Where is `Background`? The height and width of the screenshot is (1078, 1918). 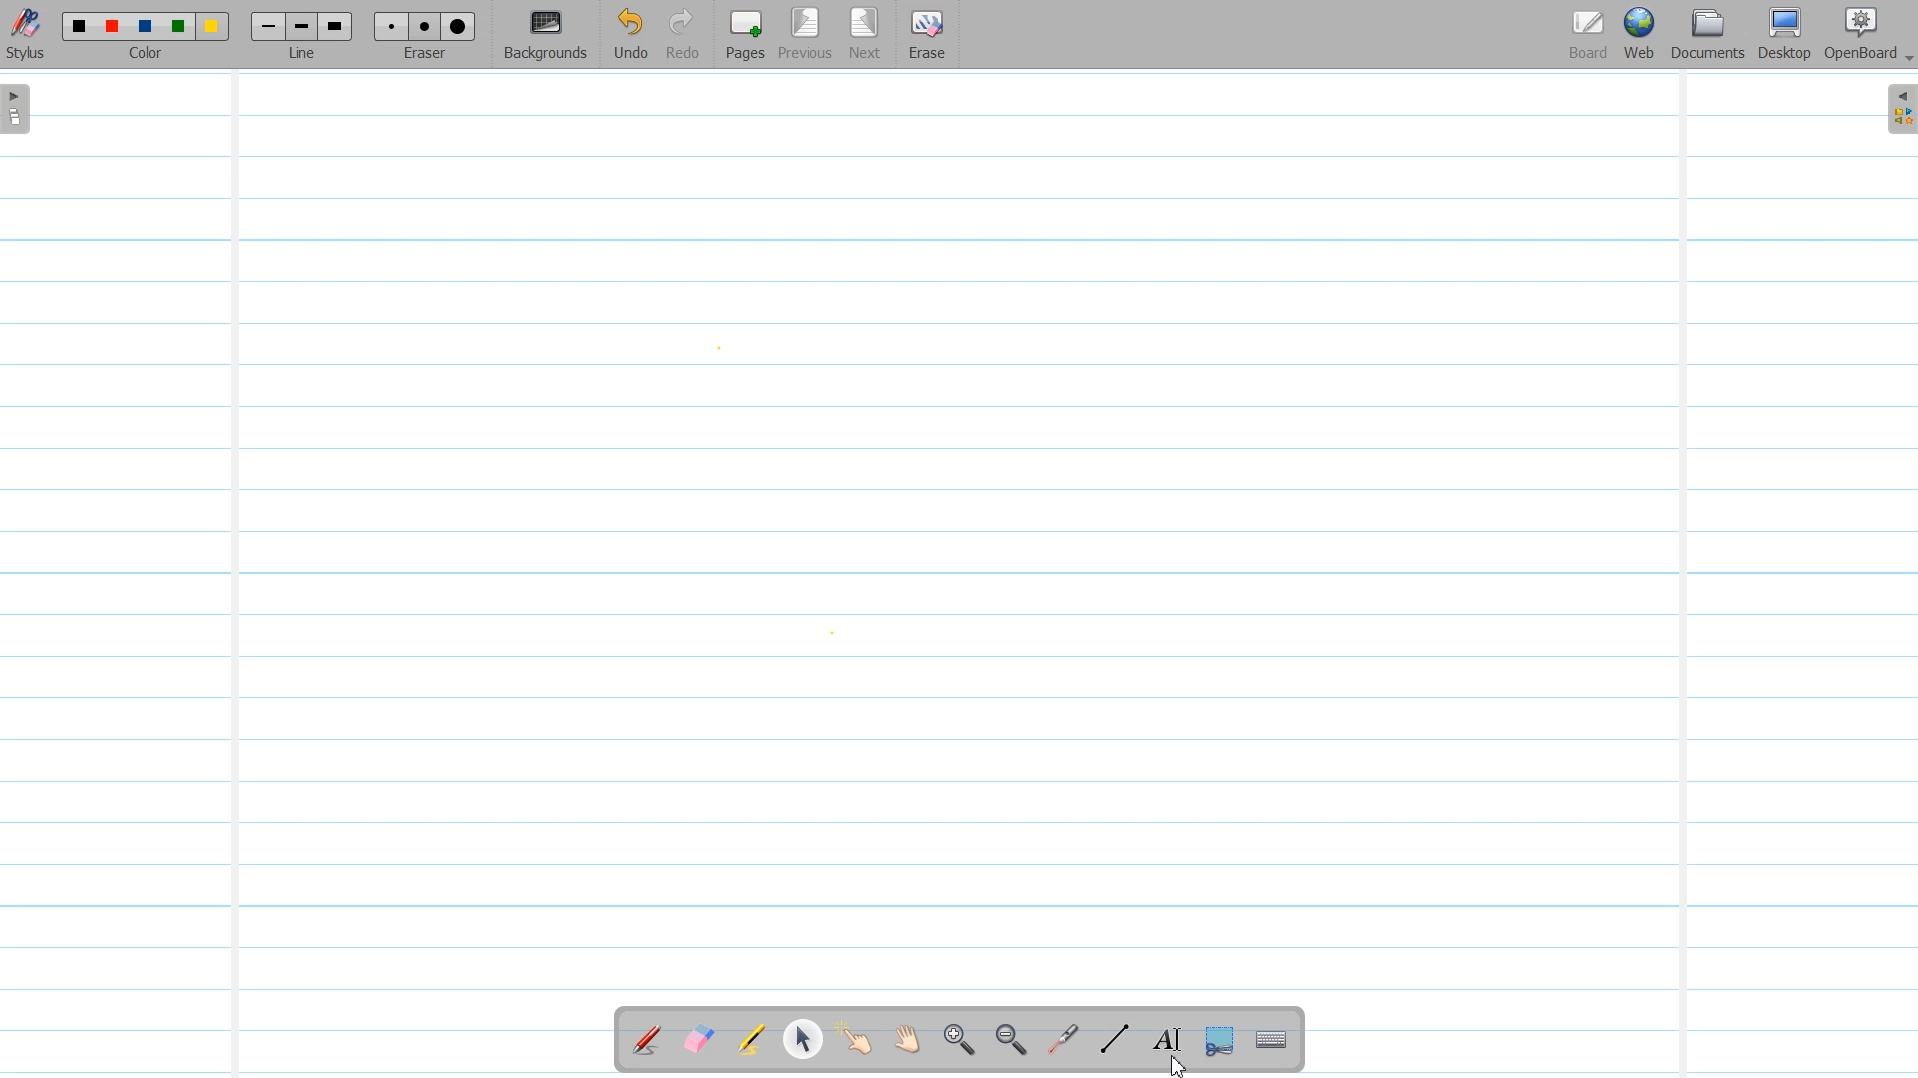
Background is located at coordinates (547, 35).